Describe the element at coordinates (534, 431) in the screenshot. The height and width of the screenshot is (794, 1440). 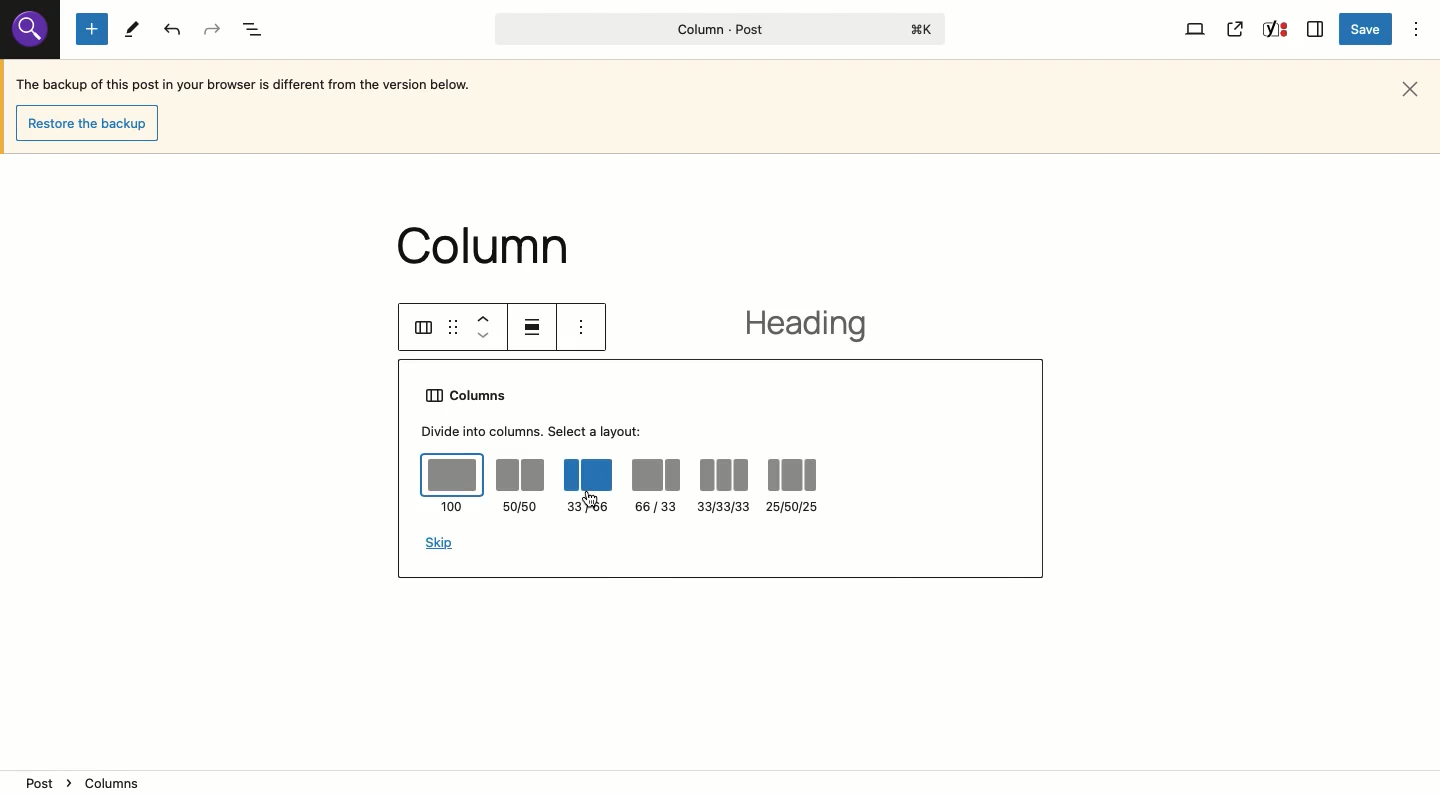
I see `Divide into columns. Select a layout` at that location.